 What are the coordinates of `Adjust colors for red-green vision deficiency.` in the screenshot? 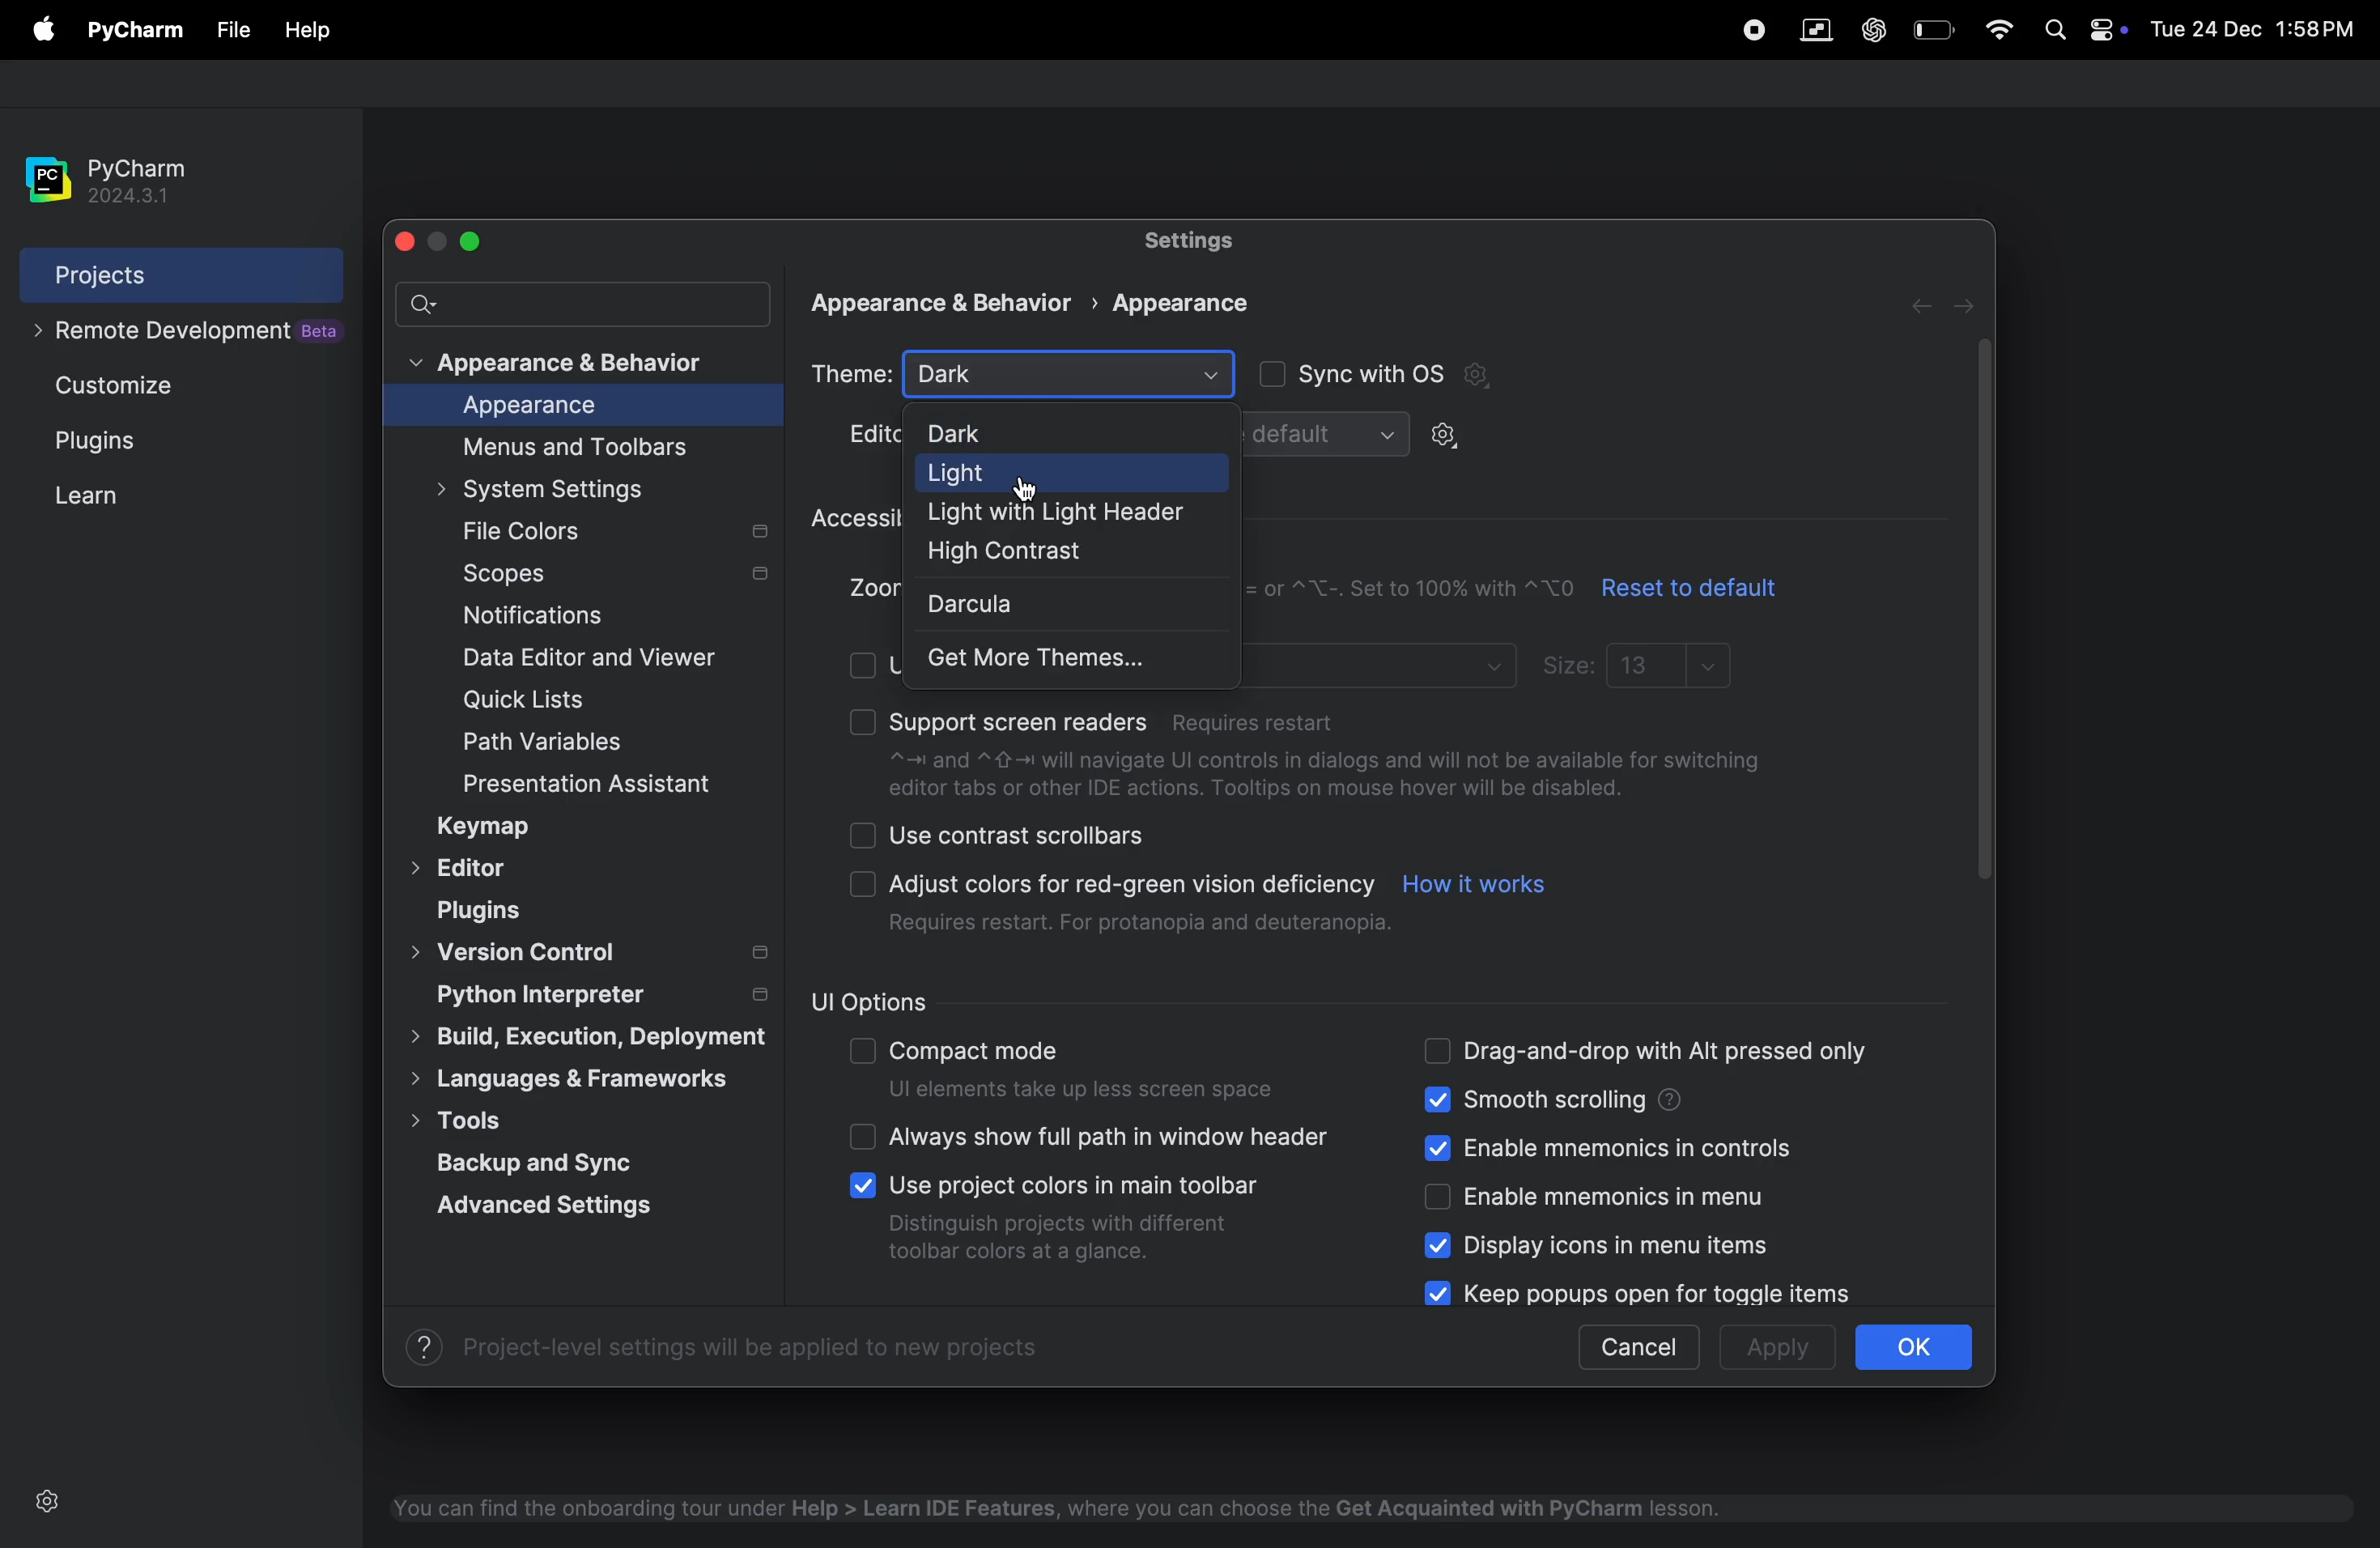 It's located at (1127, 884).